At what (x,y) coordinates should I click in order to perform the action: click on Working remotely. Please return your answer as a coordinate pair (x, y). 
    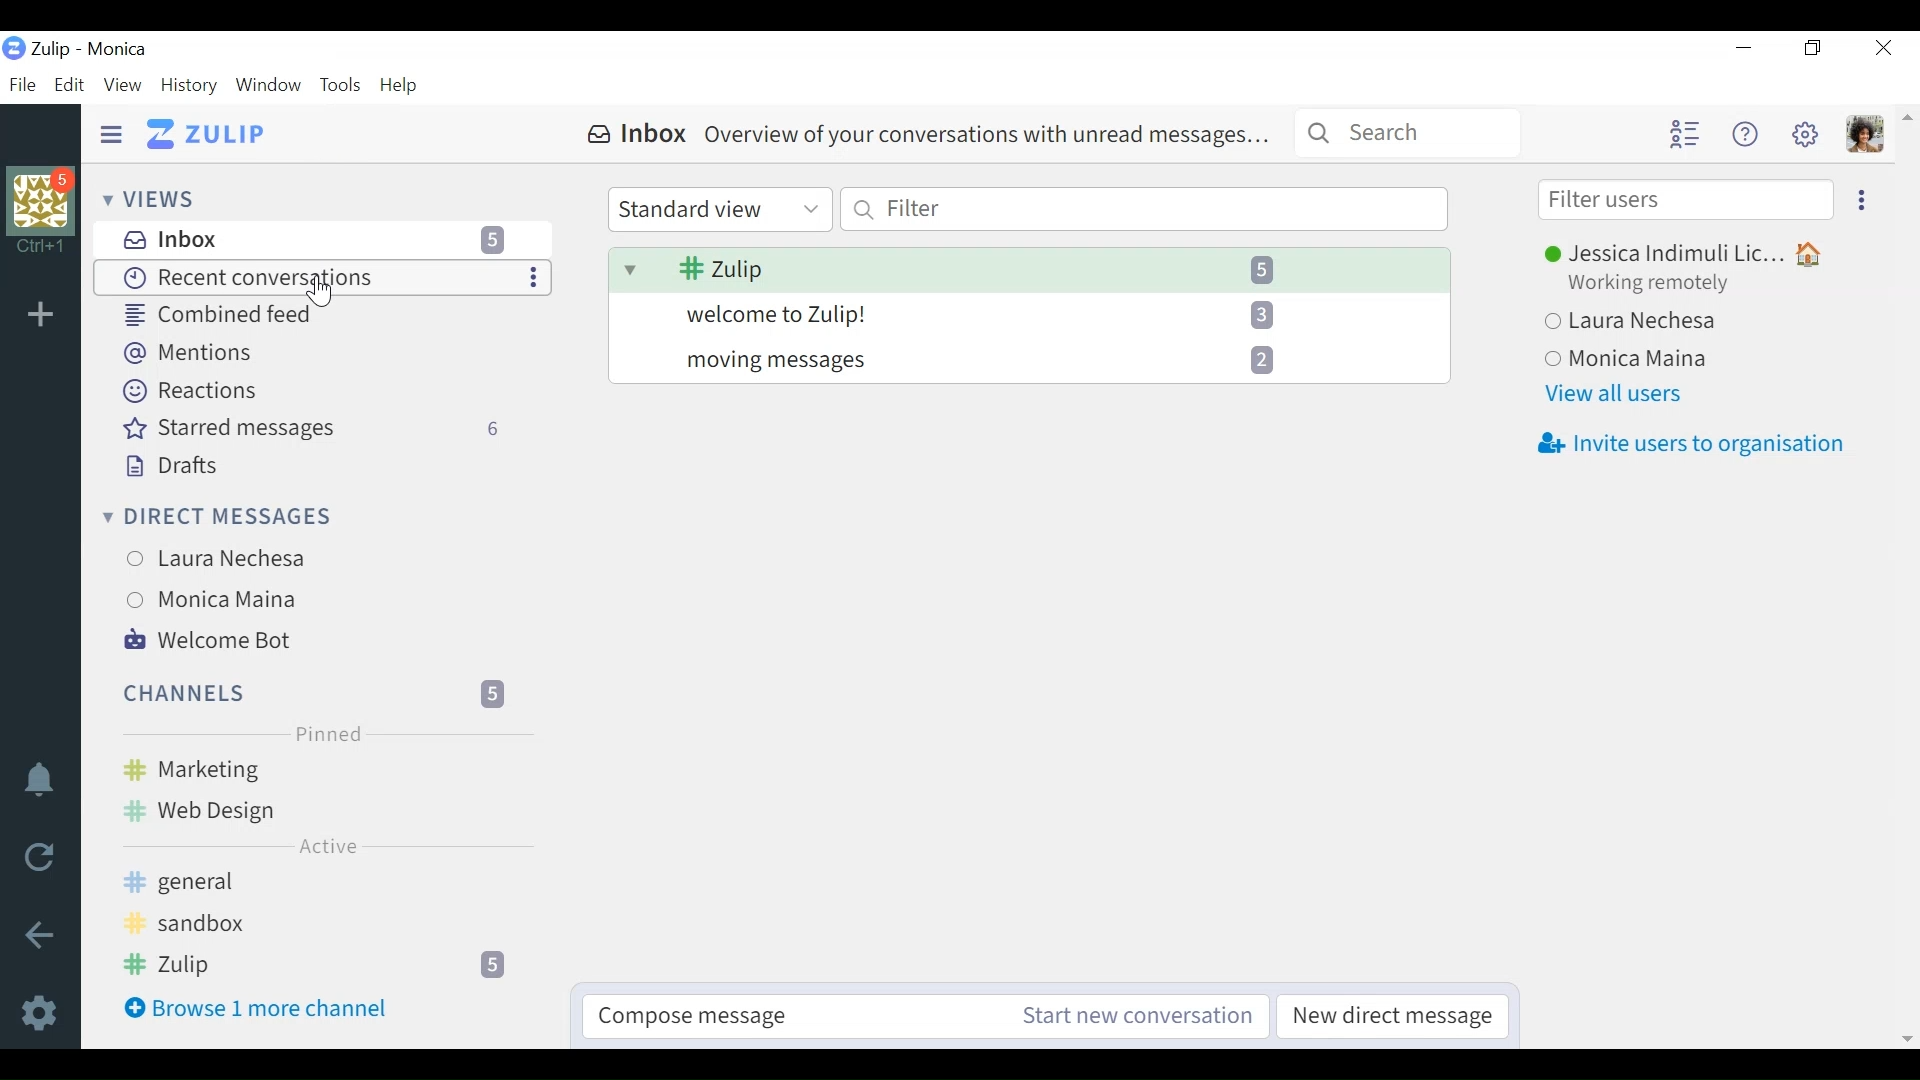
    Looking at the image, I should click on (1655, 286).